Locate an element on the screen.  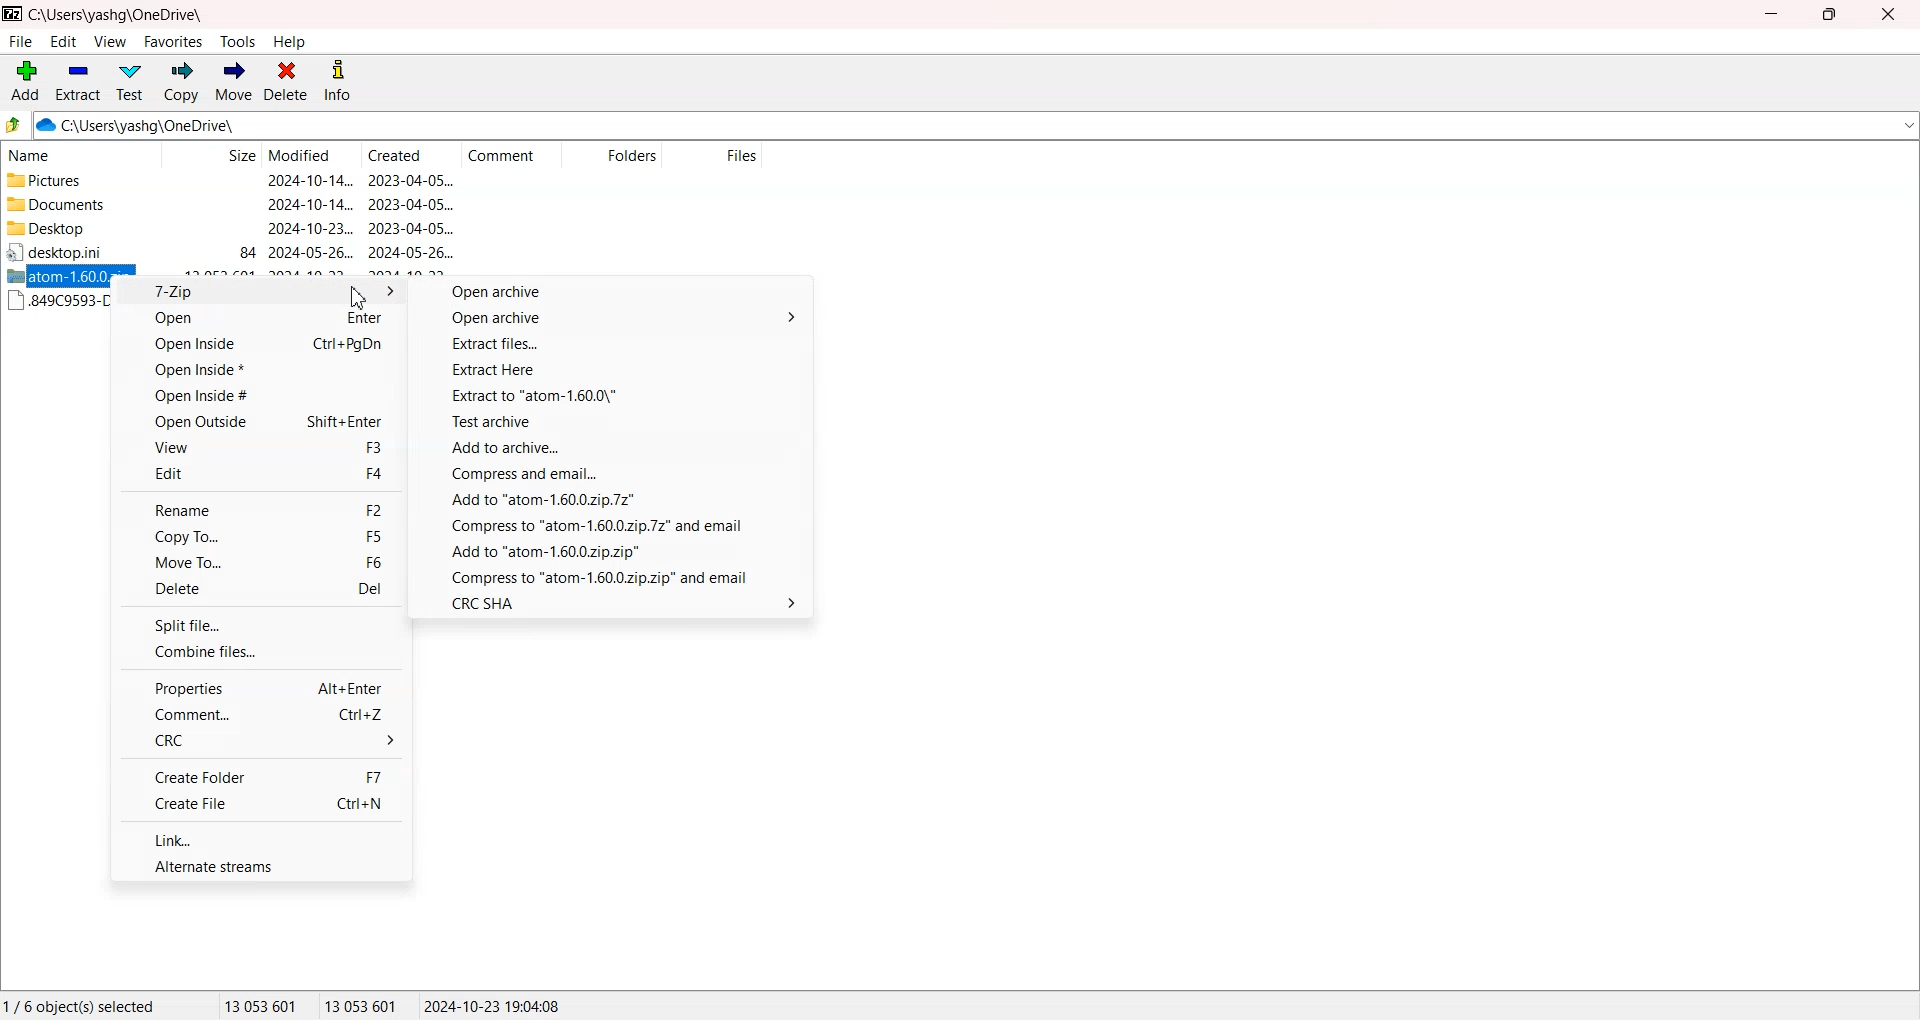
Size is located at coordinates (211, 156).